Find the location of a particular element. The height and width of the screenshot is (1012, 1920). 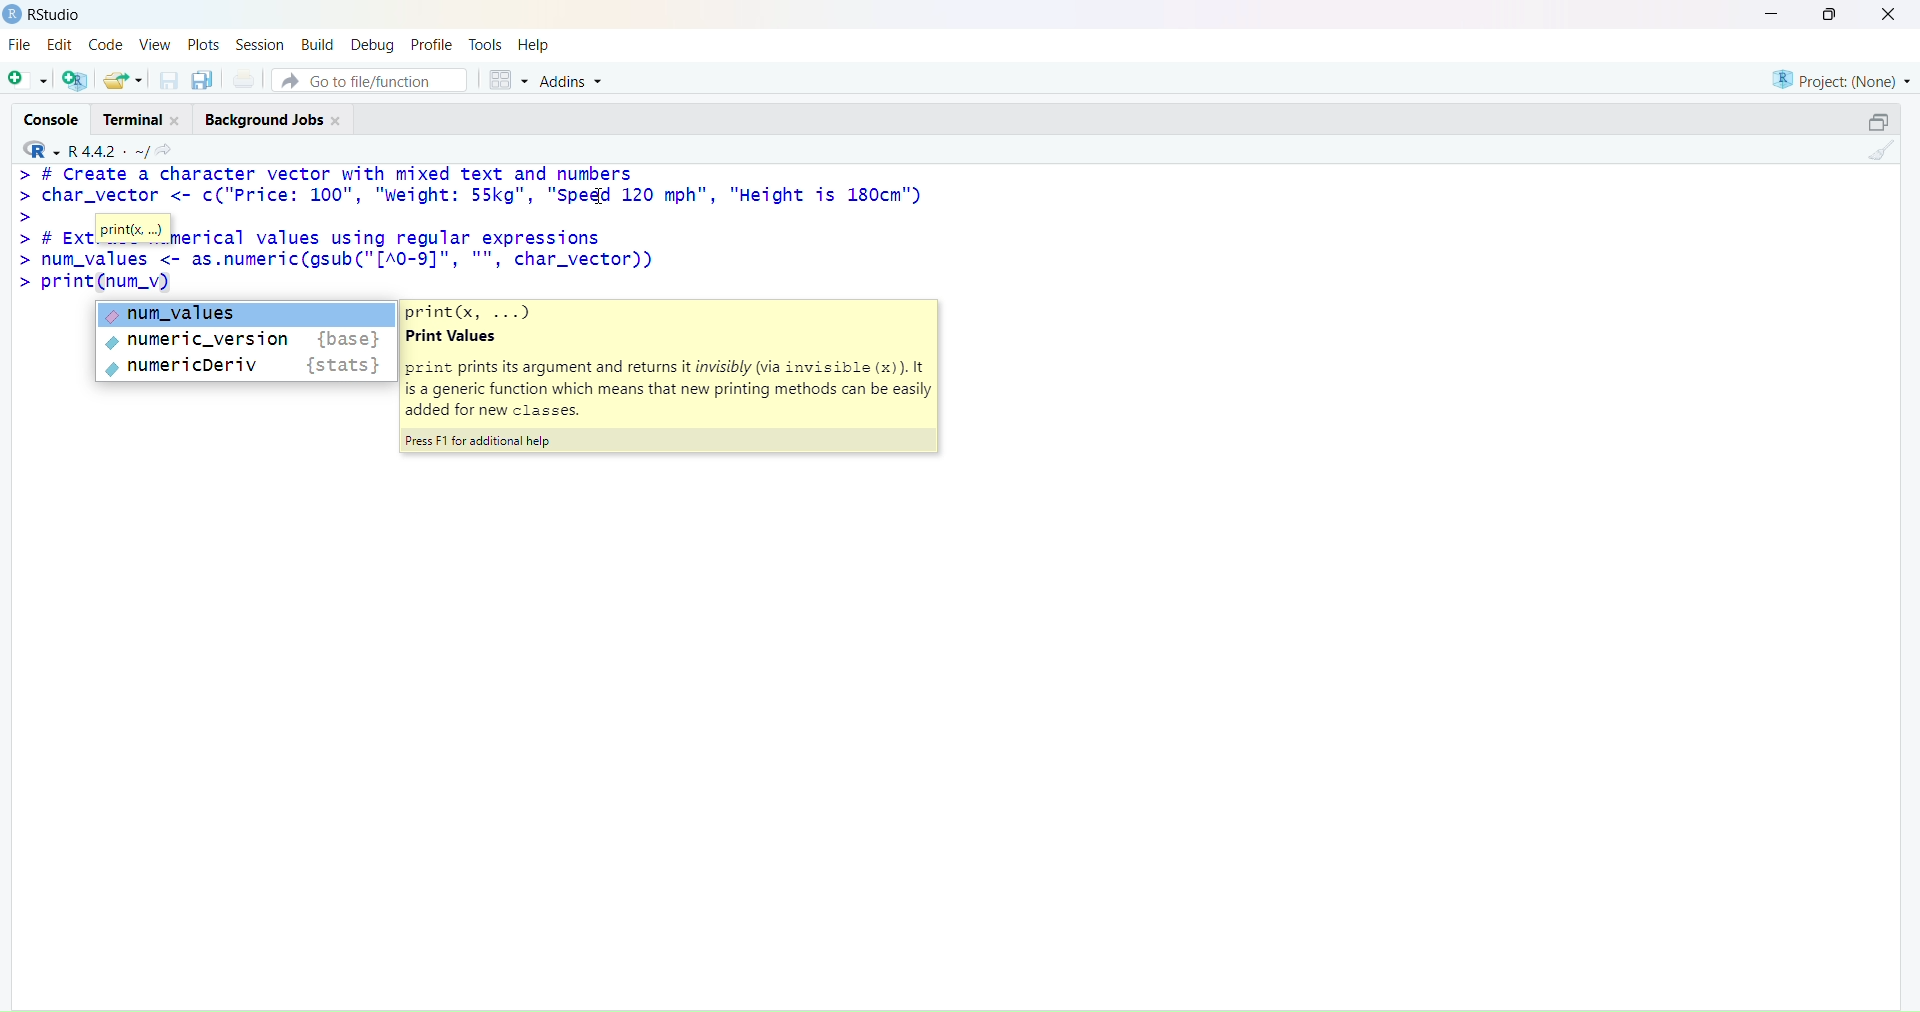

build is located at coordinates (320, 46).